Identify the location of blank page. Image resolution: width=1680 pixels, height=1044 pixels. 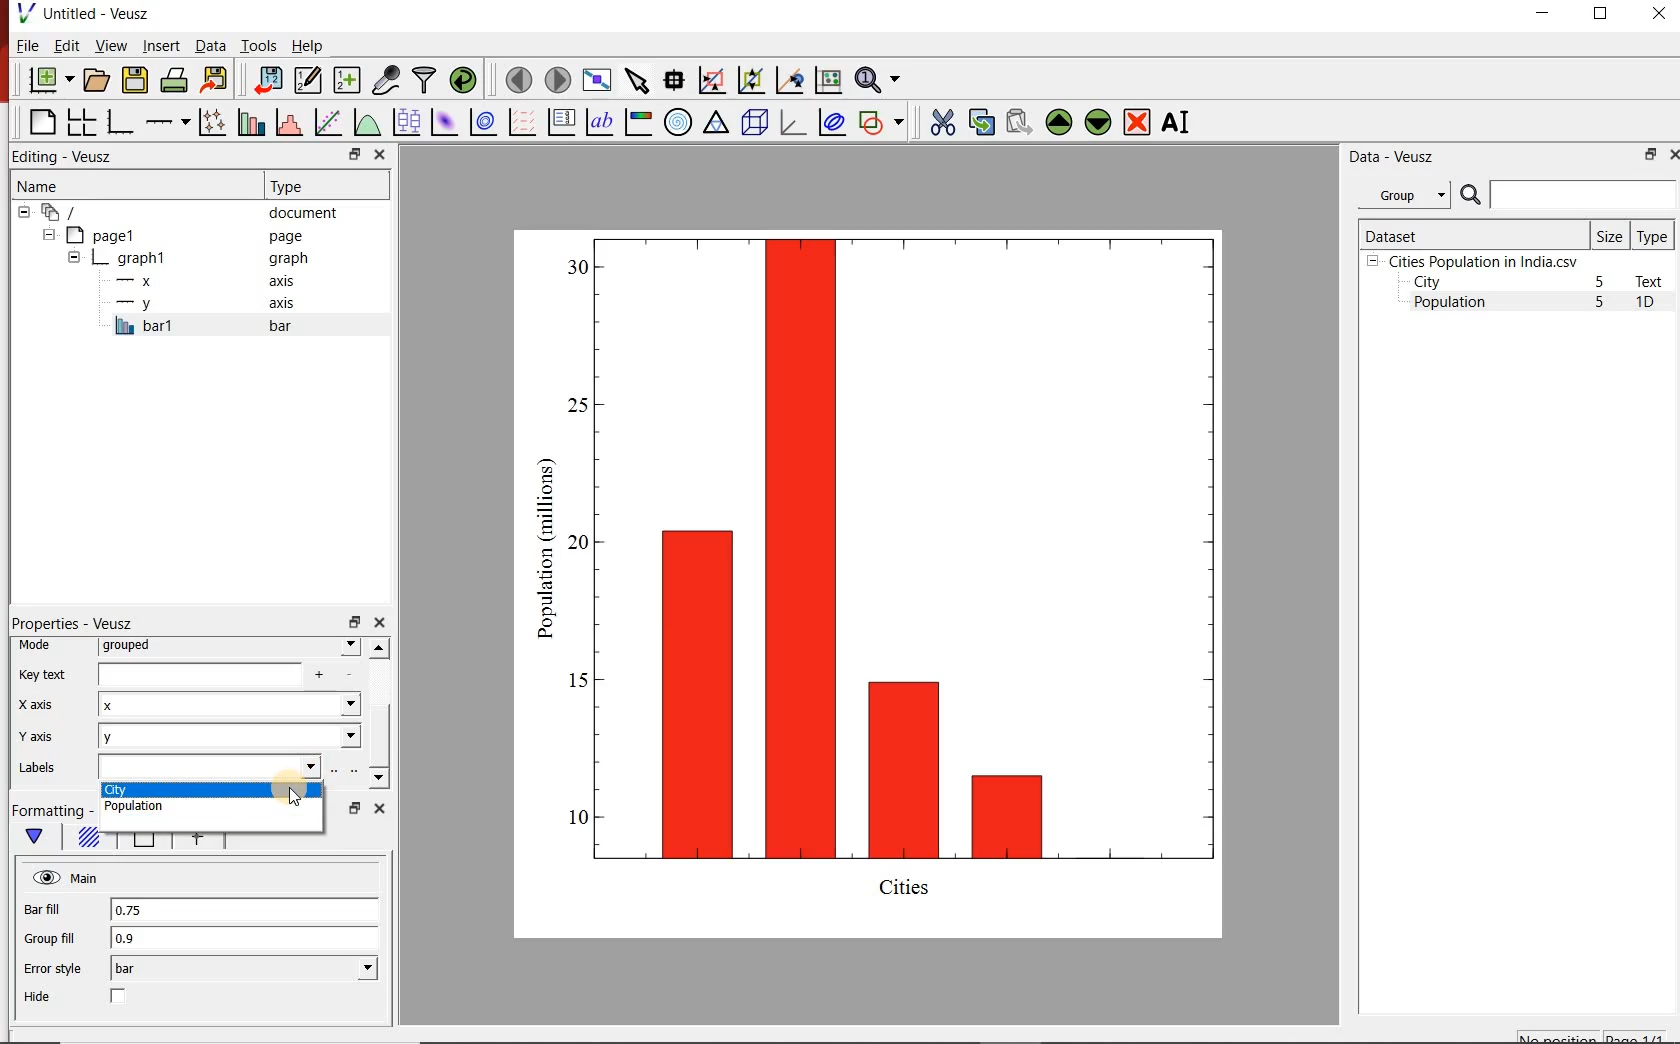
(40, 123).